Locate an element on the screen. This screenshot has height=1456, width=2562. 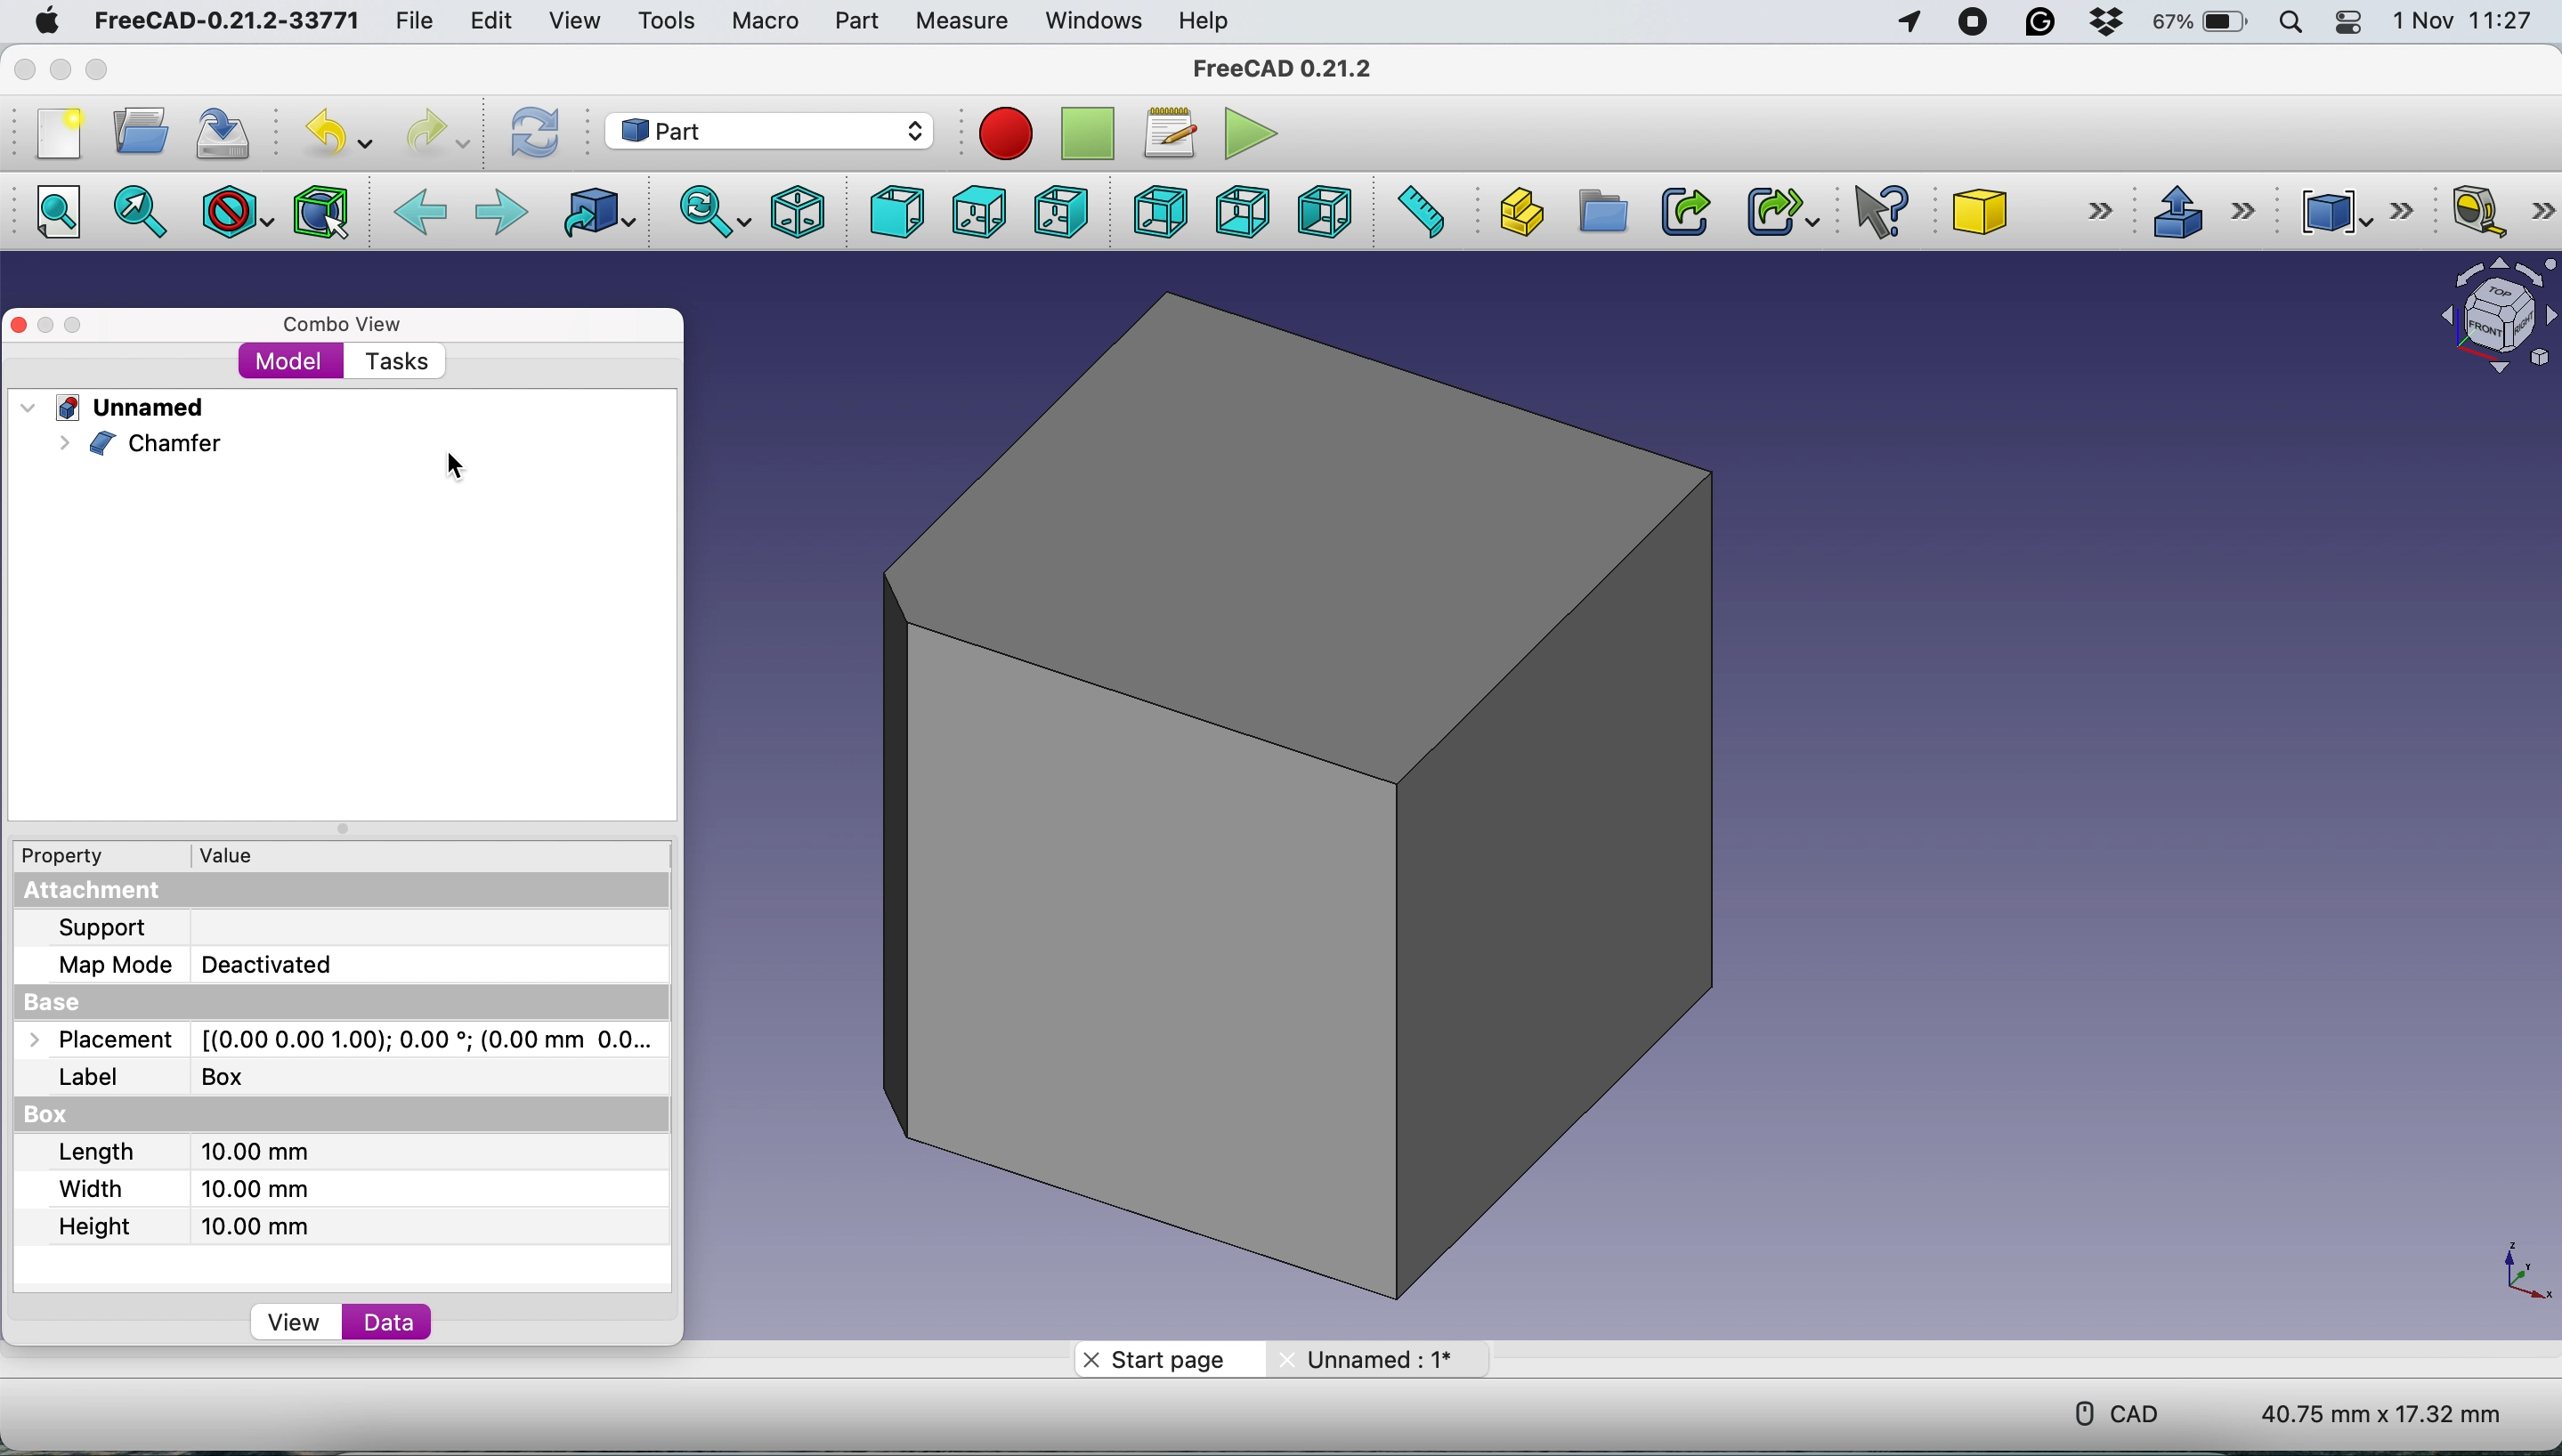
windows is located at coordinates (1096, 21).